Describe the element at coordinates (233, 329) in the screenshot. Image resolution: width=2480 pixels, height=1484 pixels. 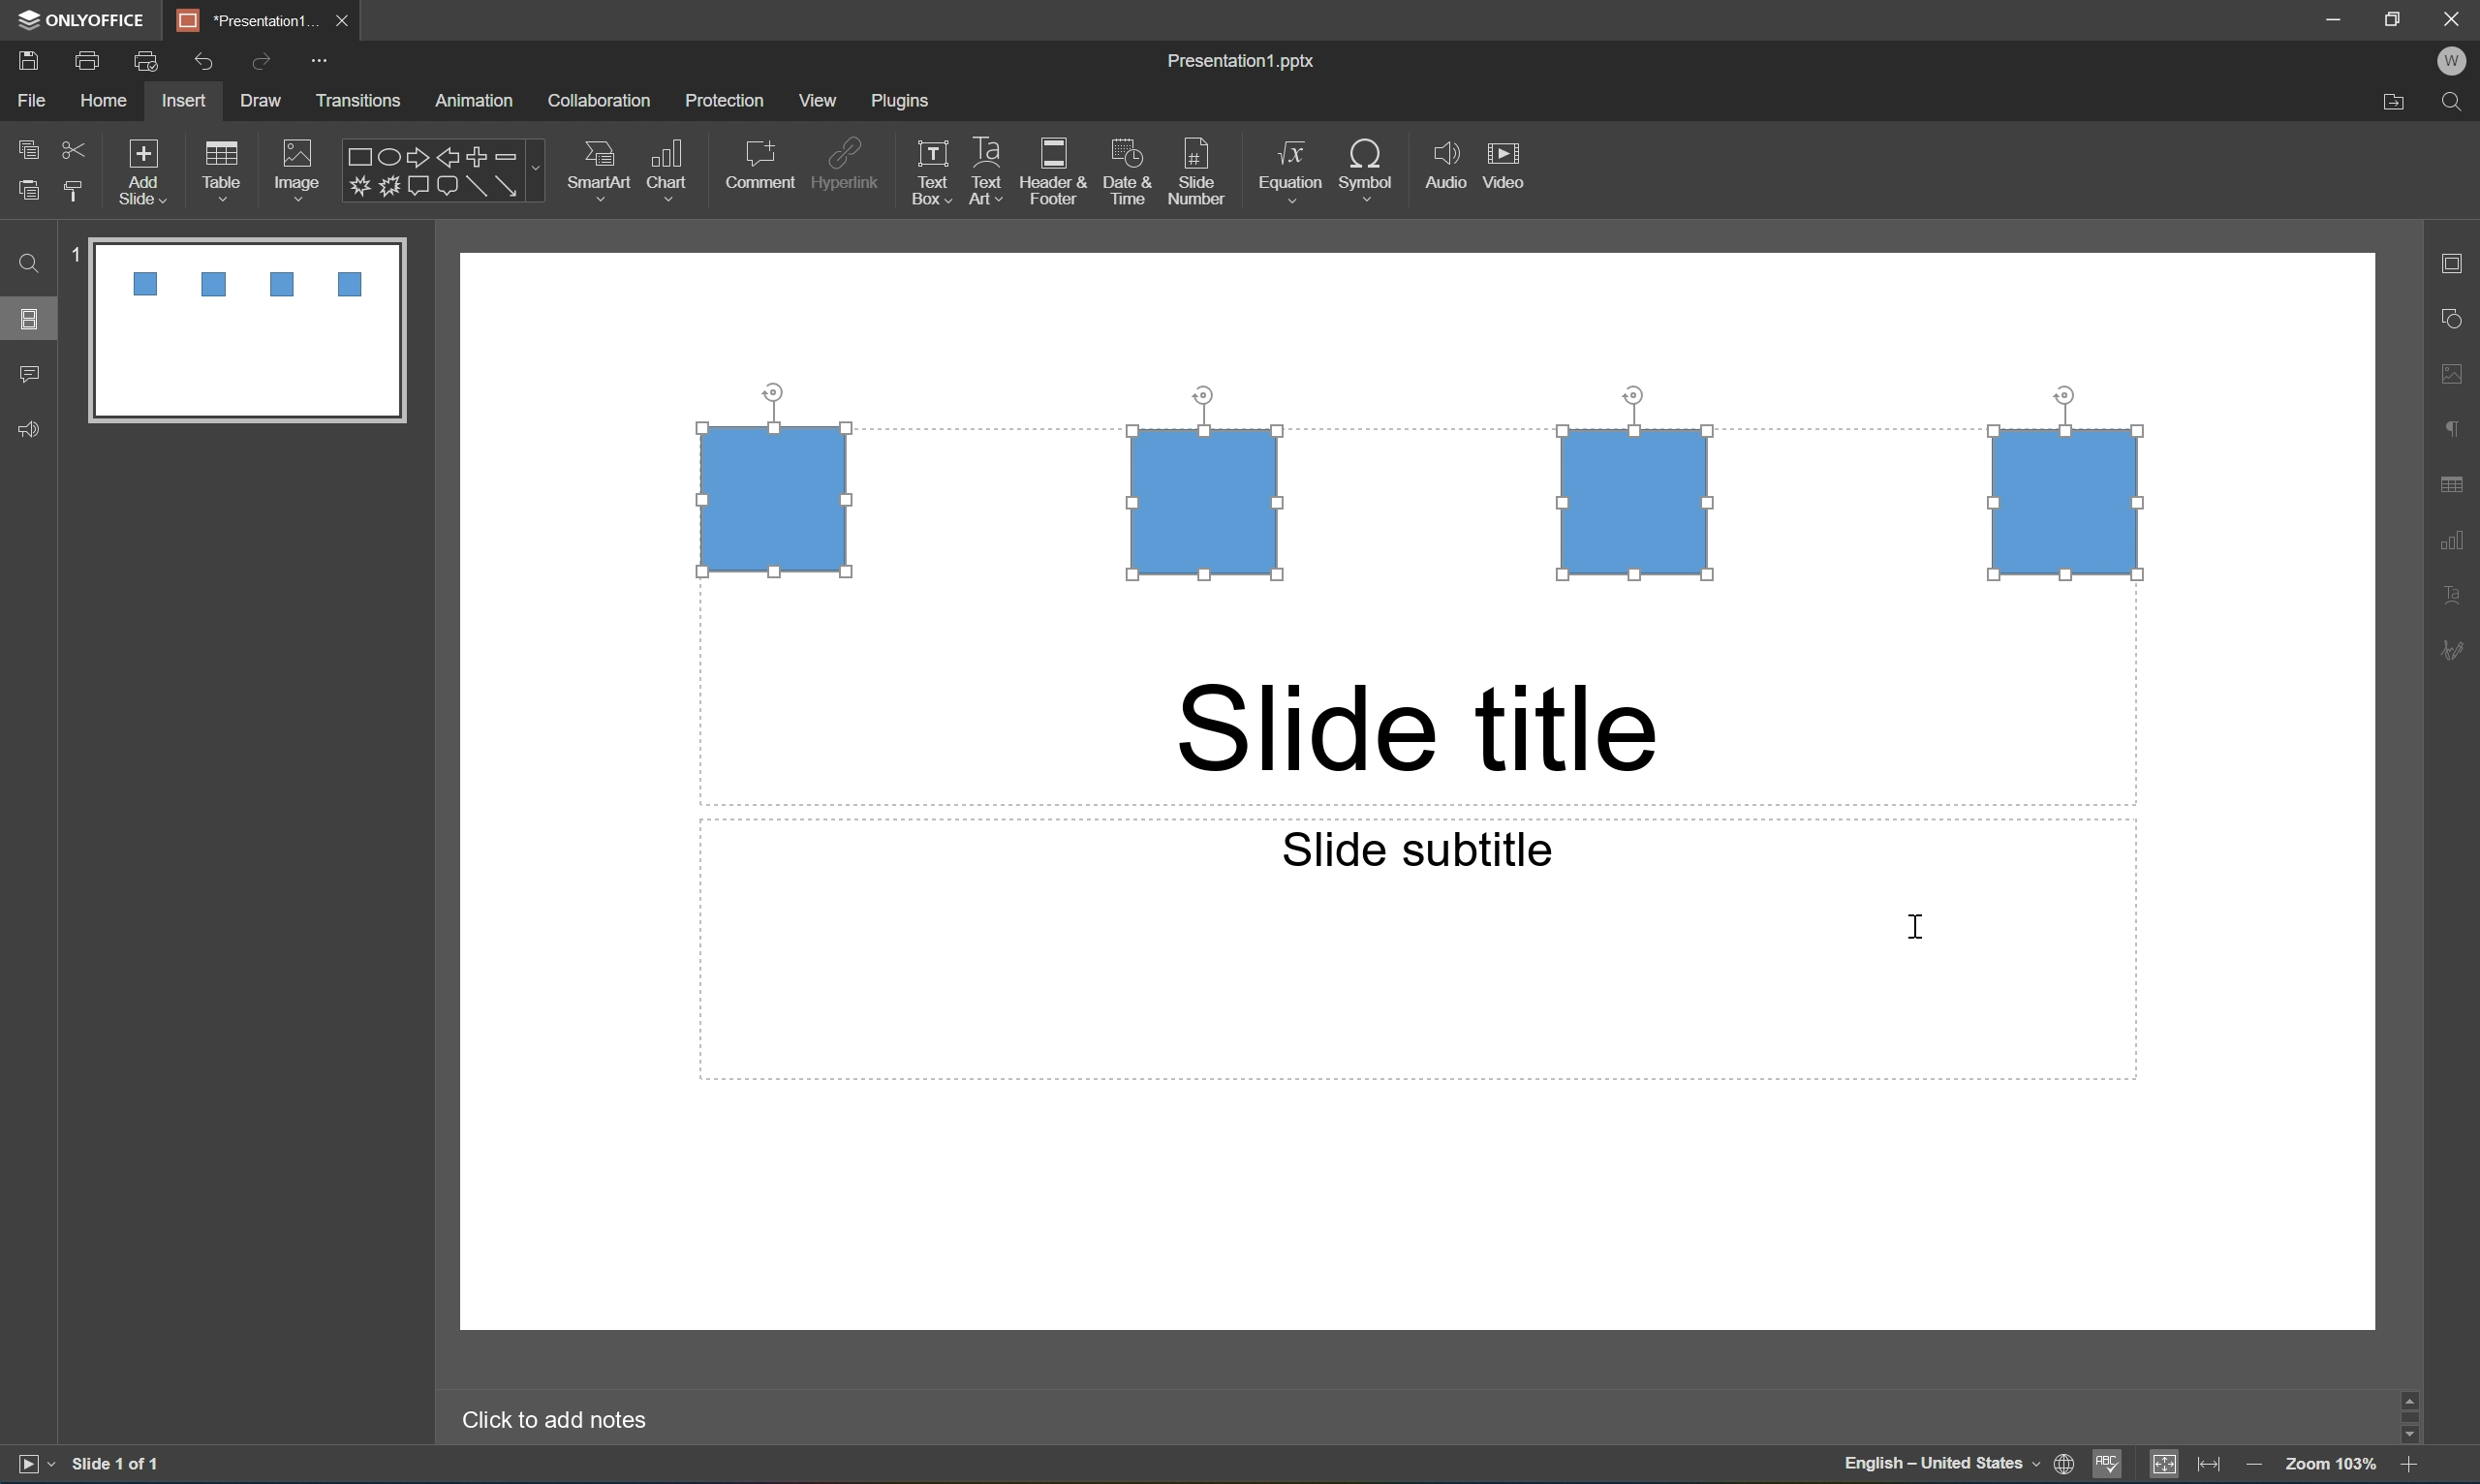
I see `slide 1` at that location.